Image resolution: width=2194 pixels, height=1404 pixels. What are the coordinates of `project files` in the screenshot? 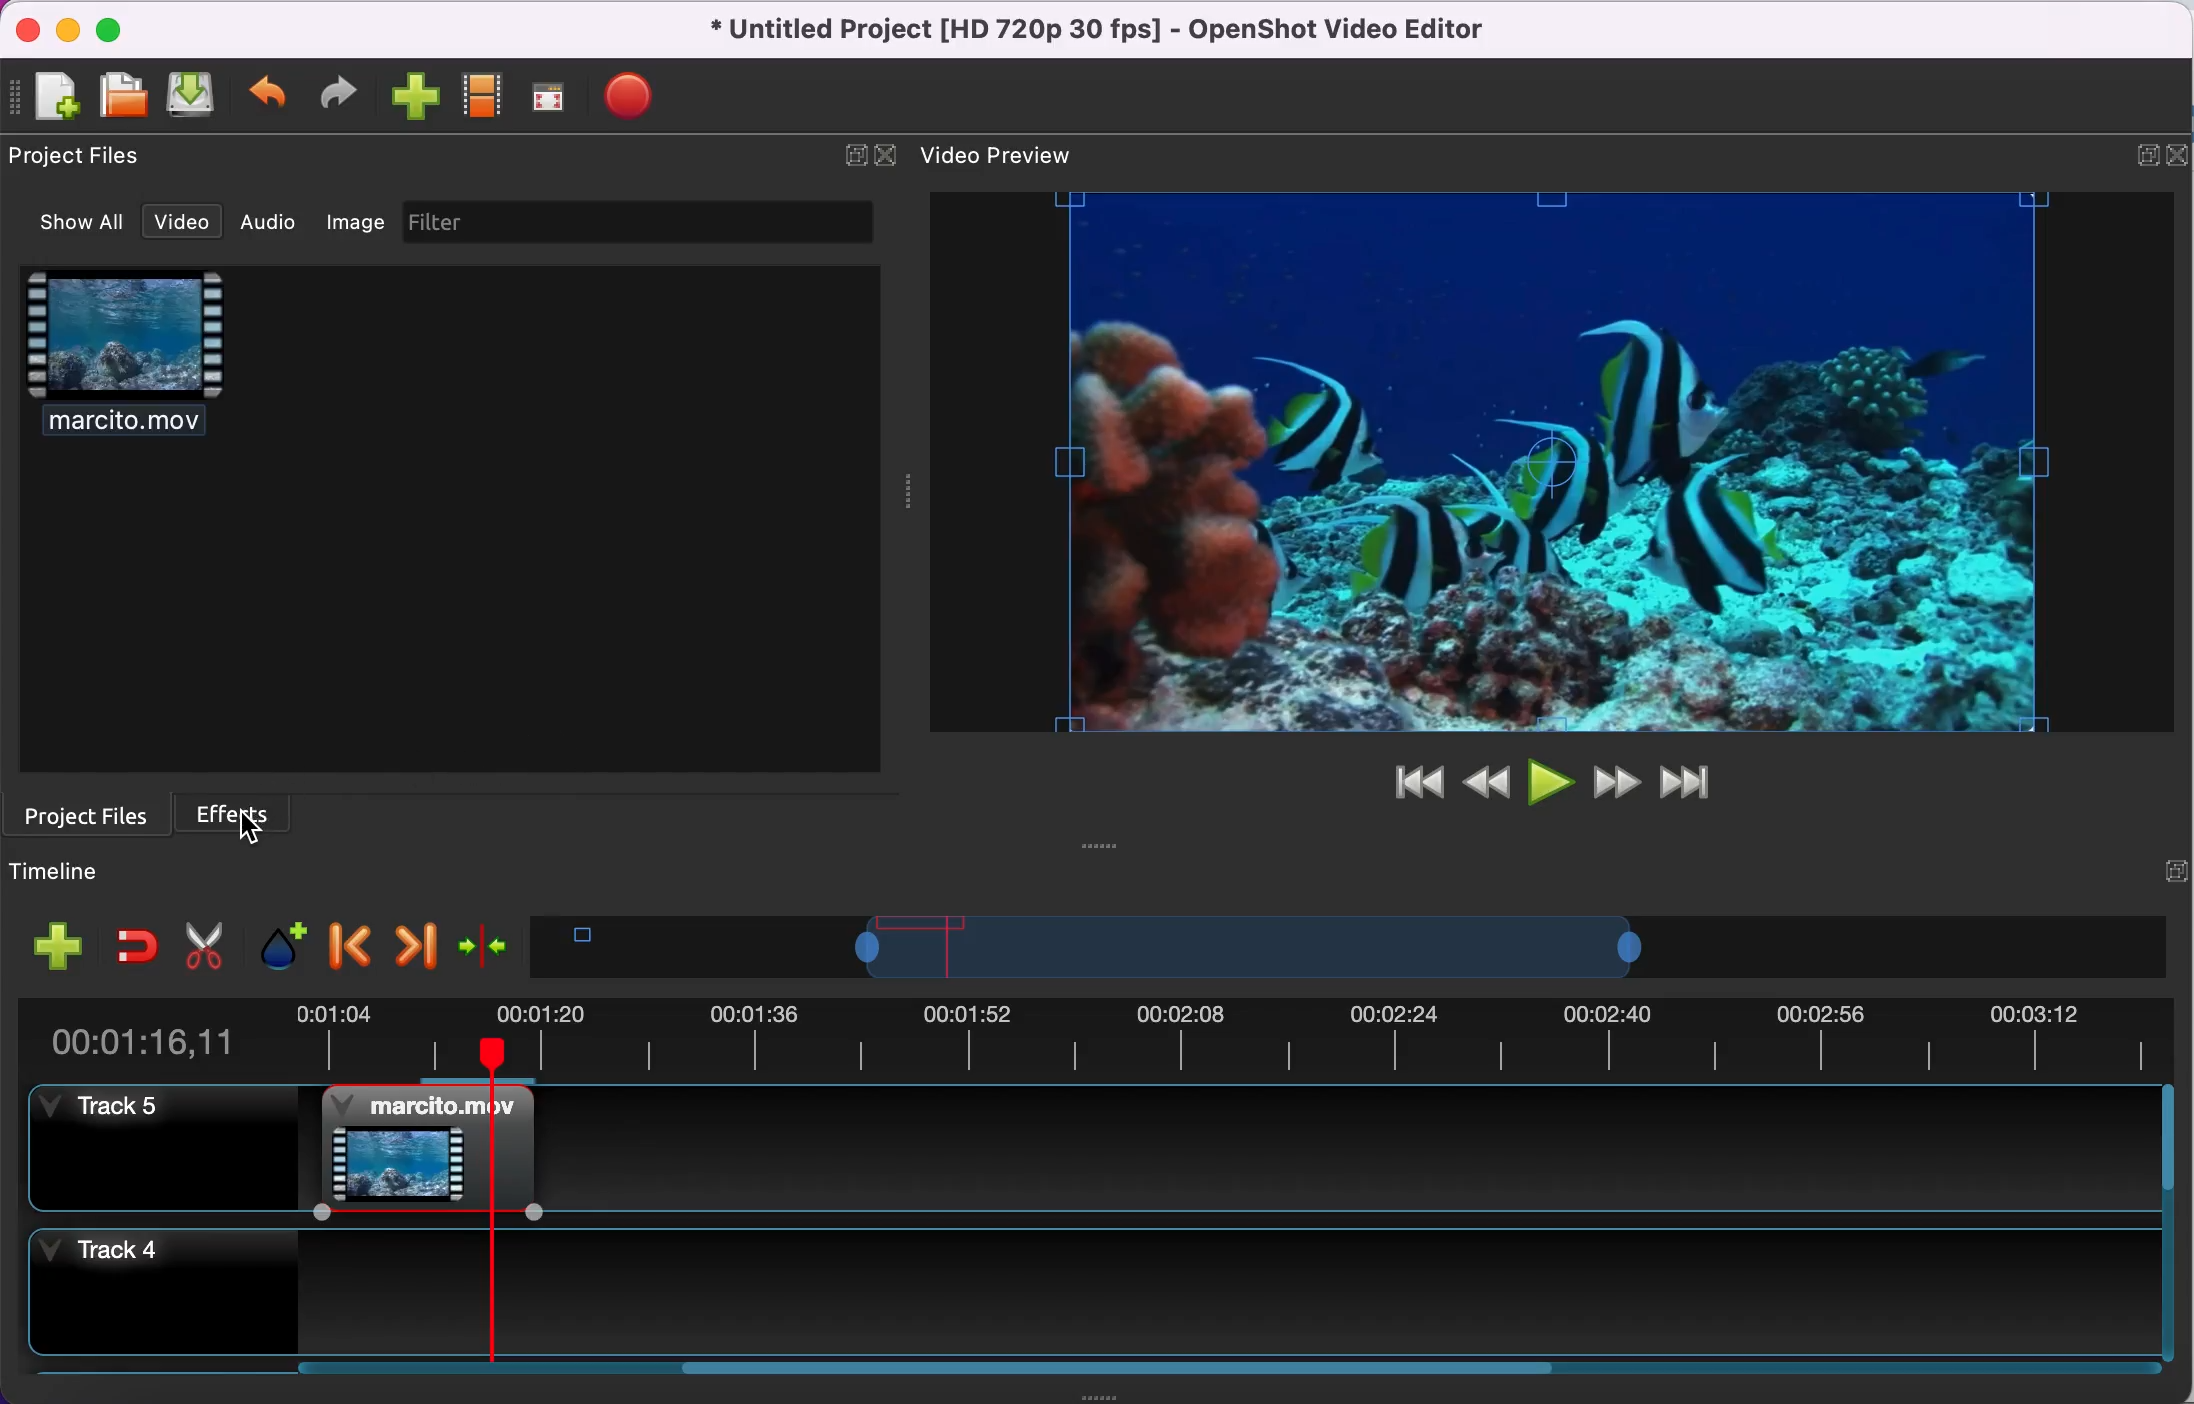 It's located at (82, 157).